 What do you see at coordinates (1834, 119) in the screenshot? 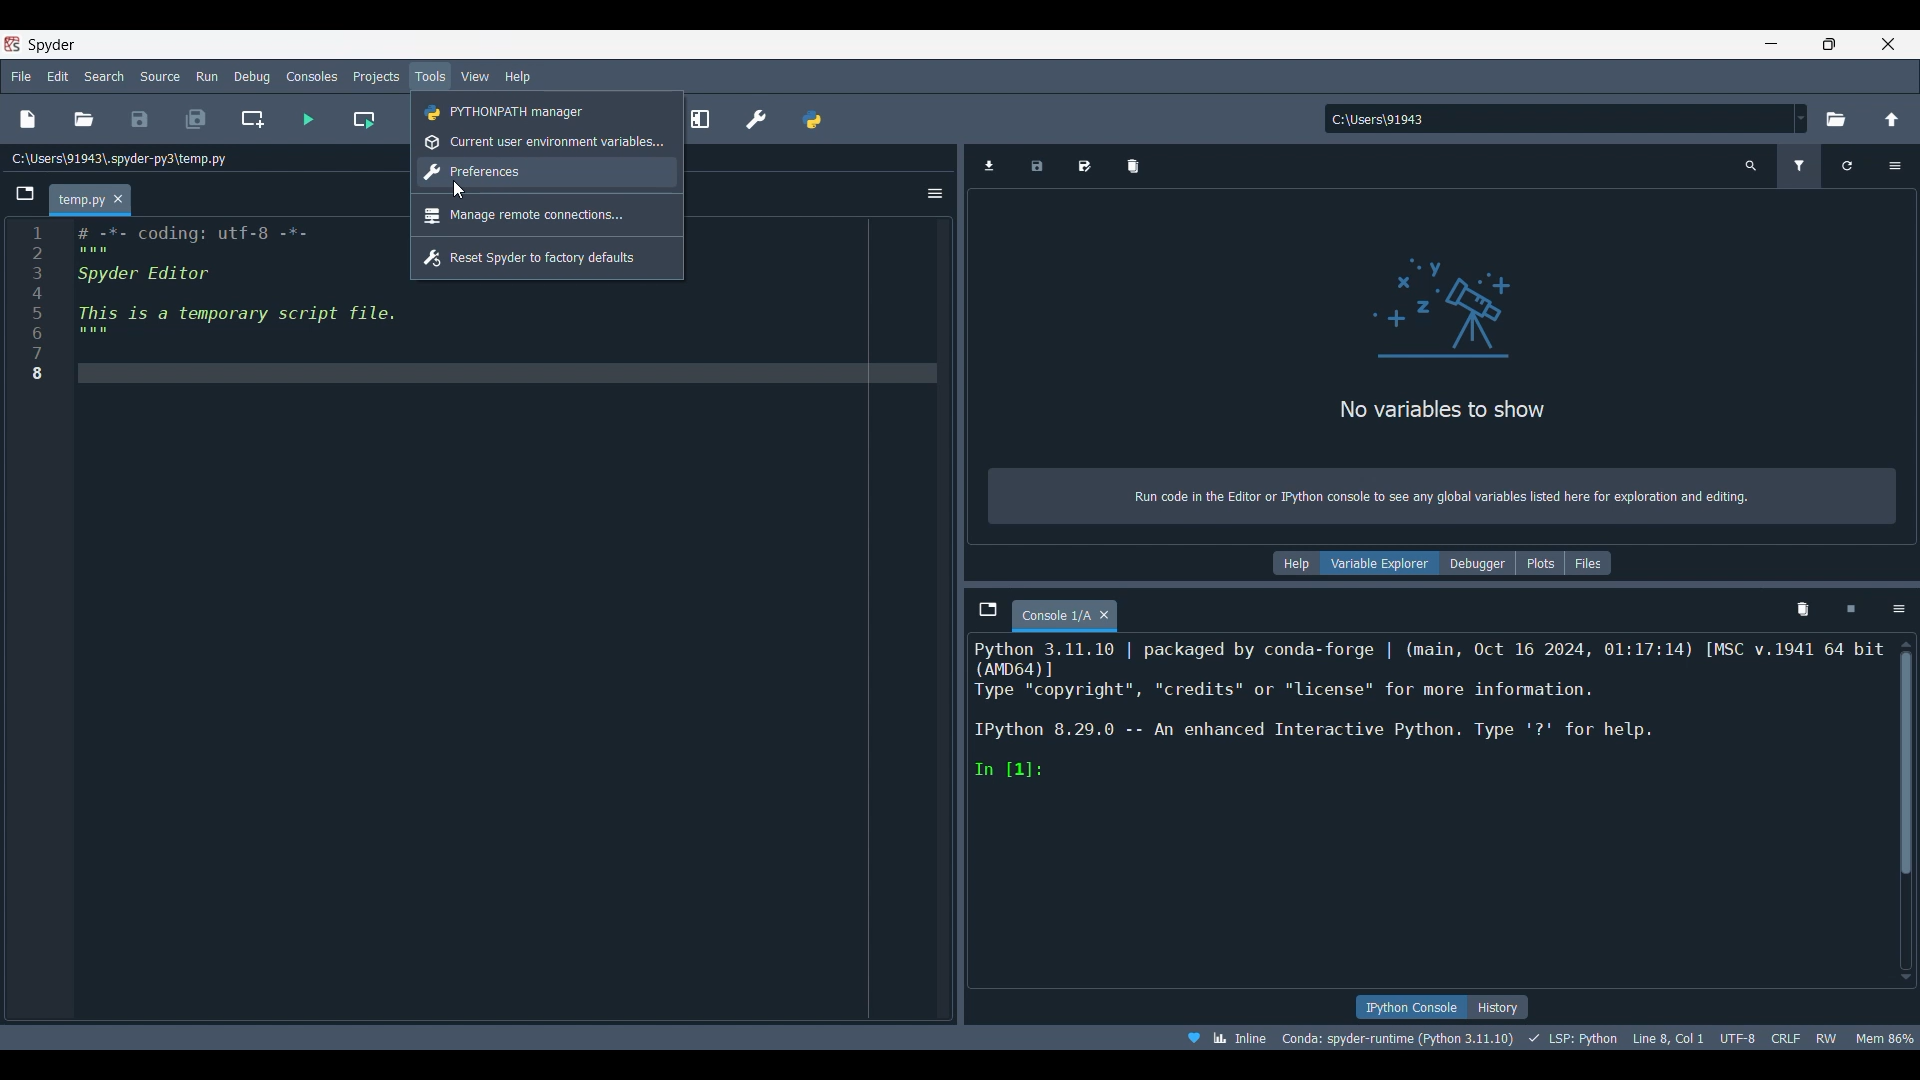
I see `Browse a working directory` at bounding box center [1834, 119].